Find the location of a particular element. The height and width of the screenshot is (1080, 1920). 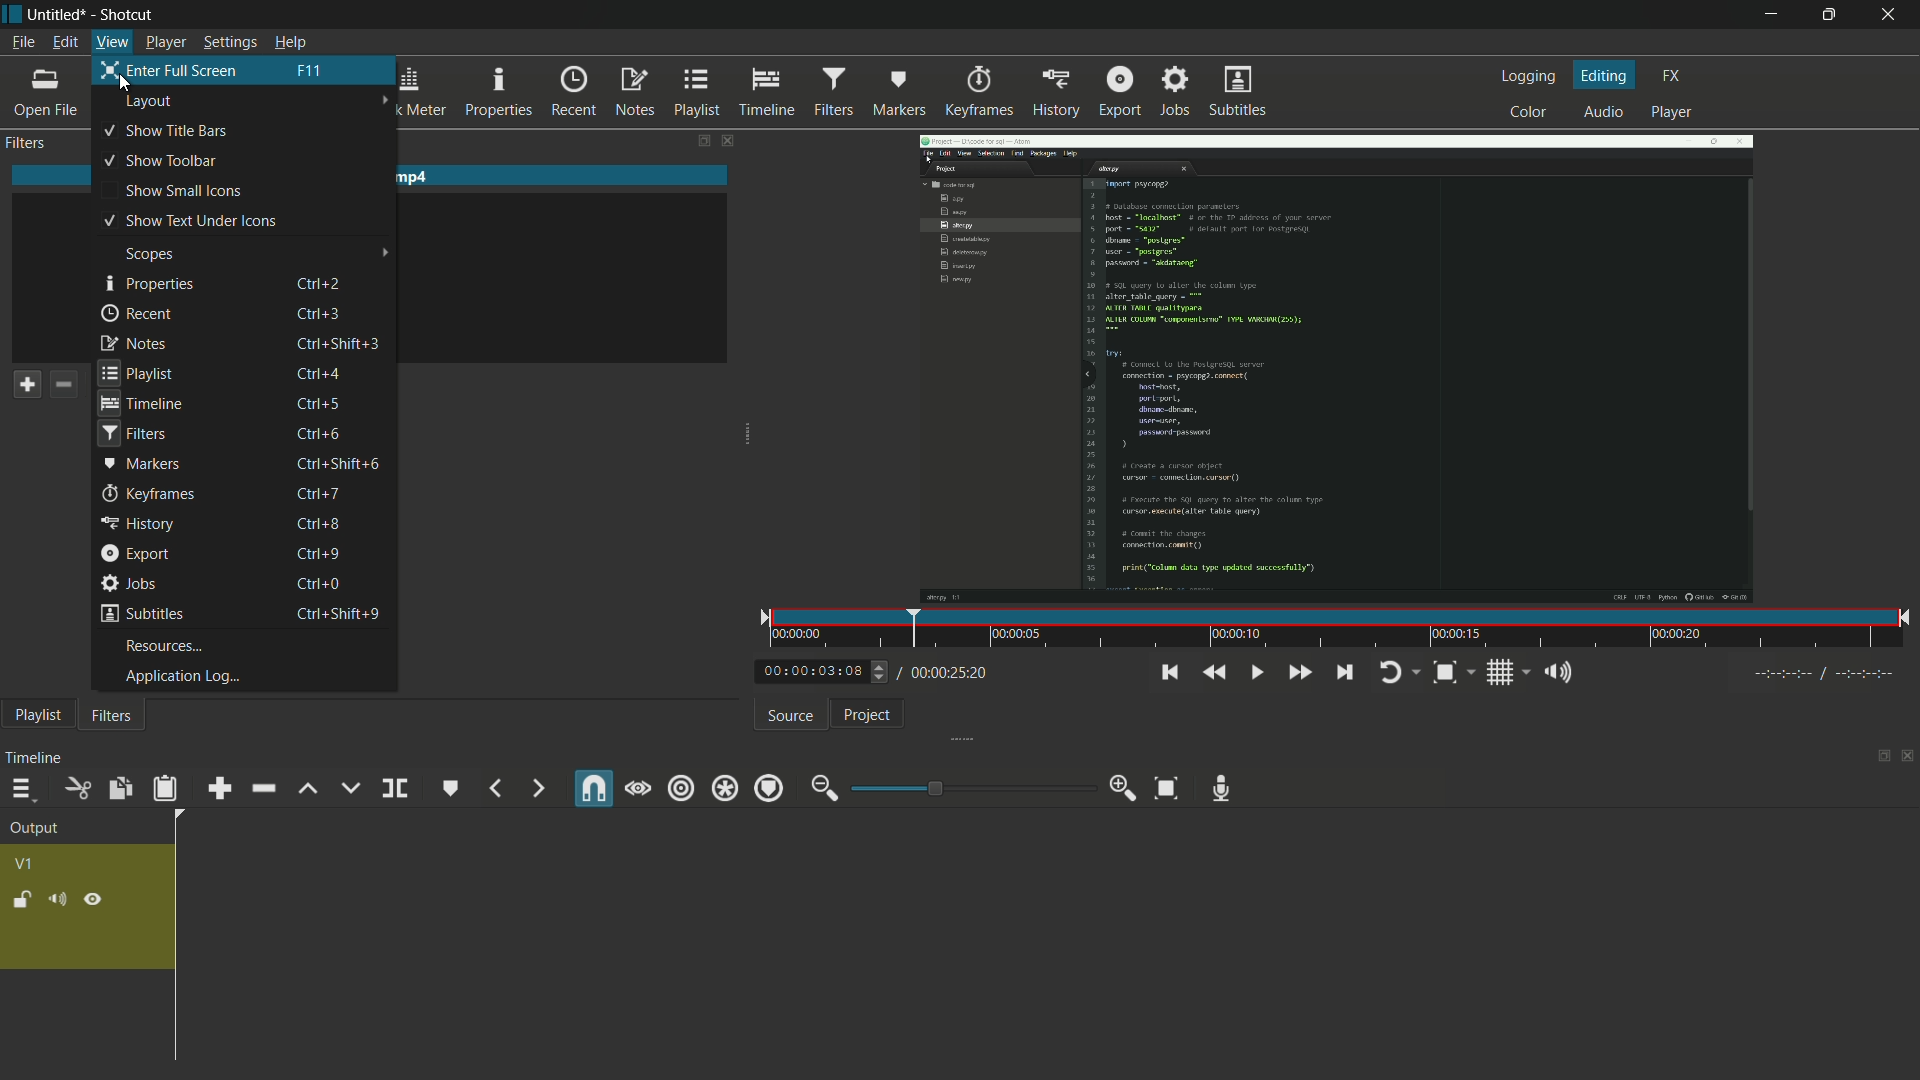

file menu is located at coordinates (22, 43).